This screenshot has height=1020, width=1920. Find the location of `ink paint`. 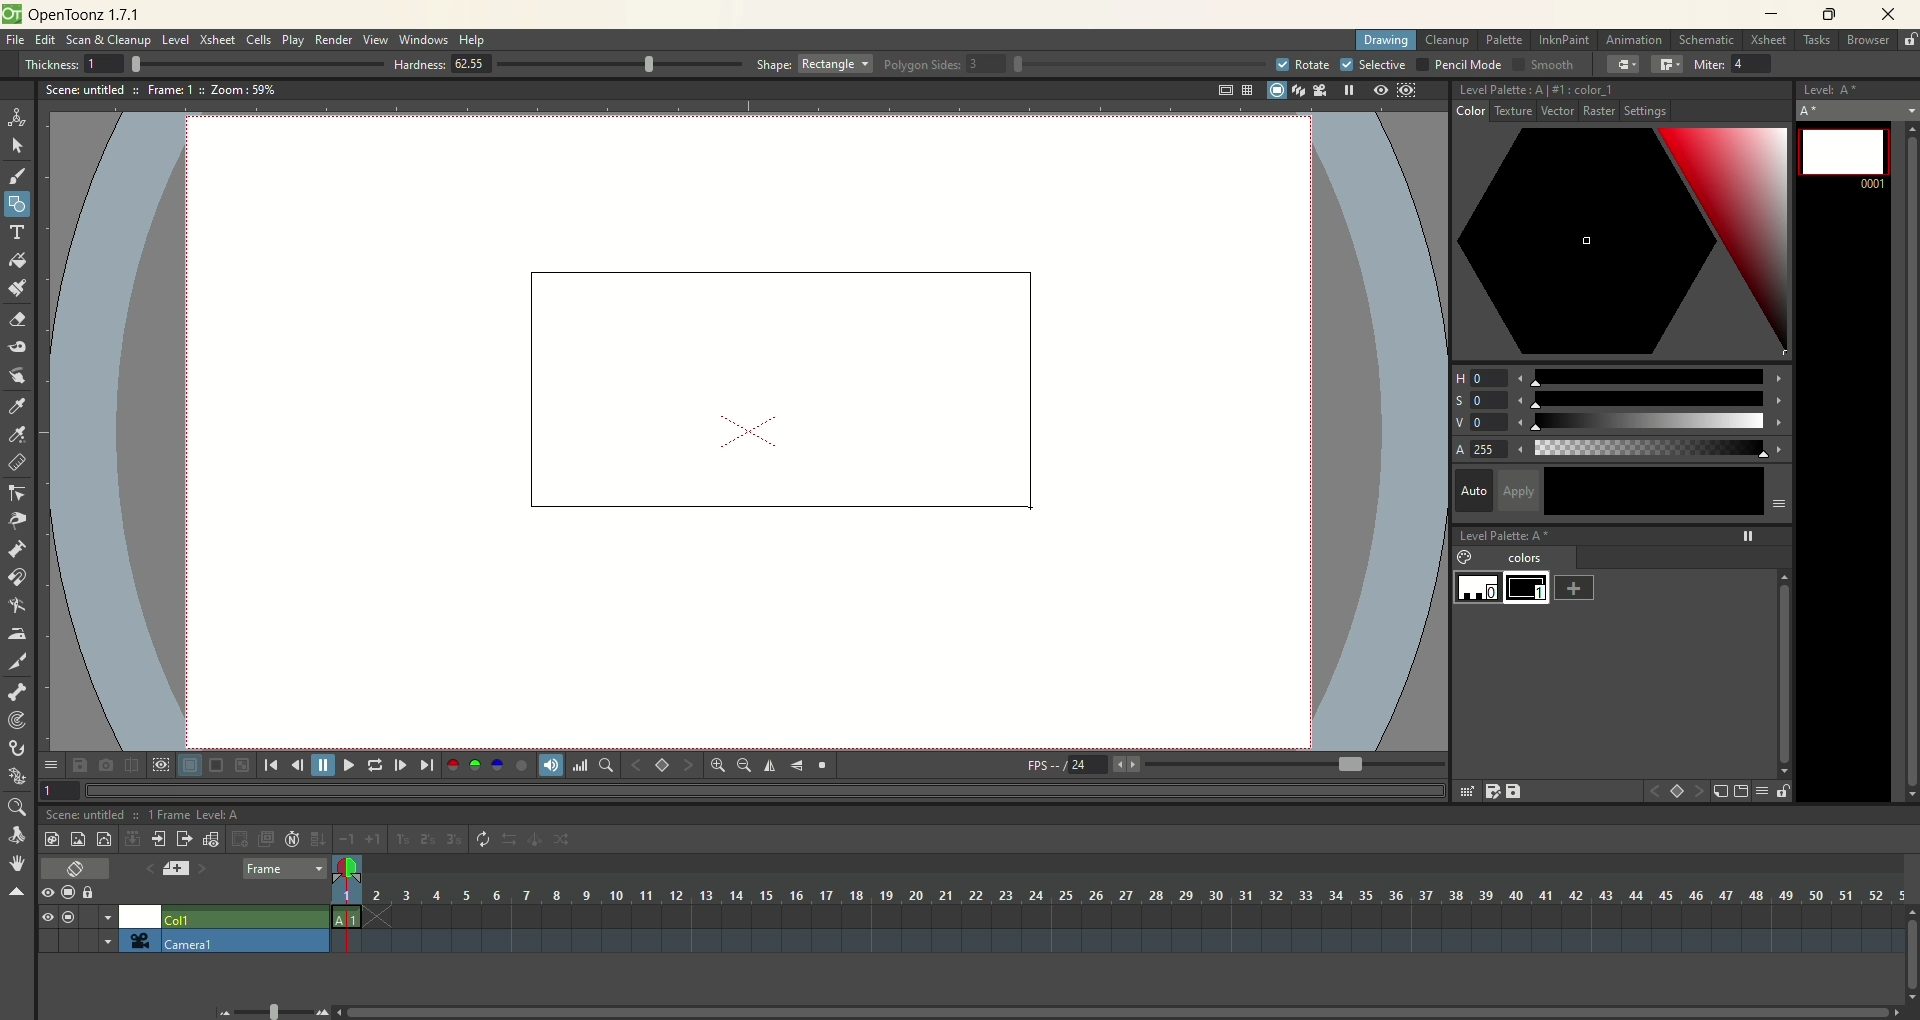

ink paint is located at coordinates (1564, 40).